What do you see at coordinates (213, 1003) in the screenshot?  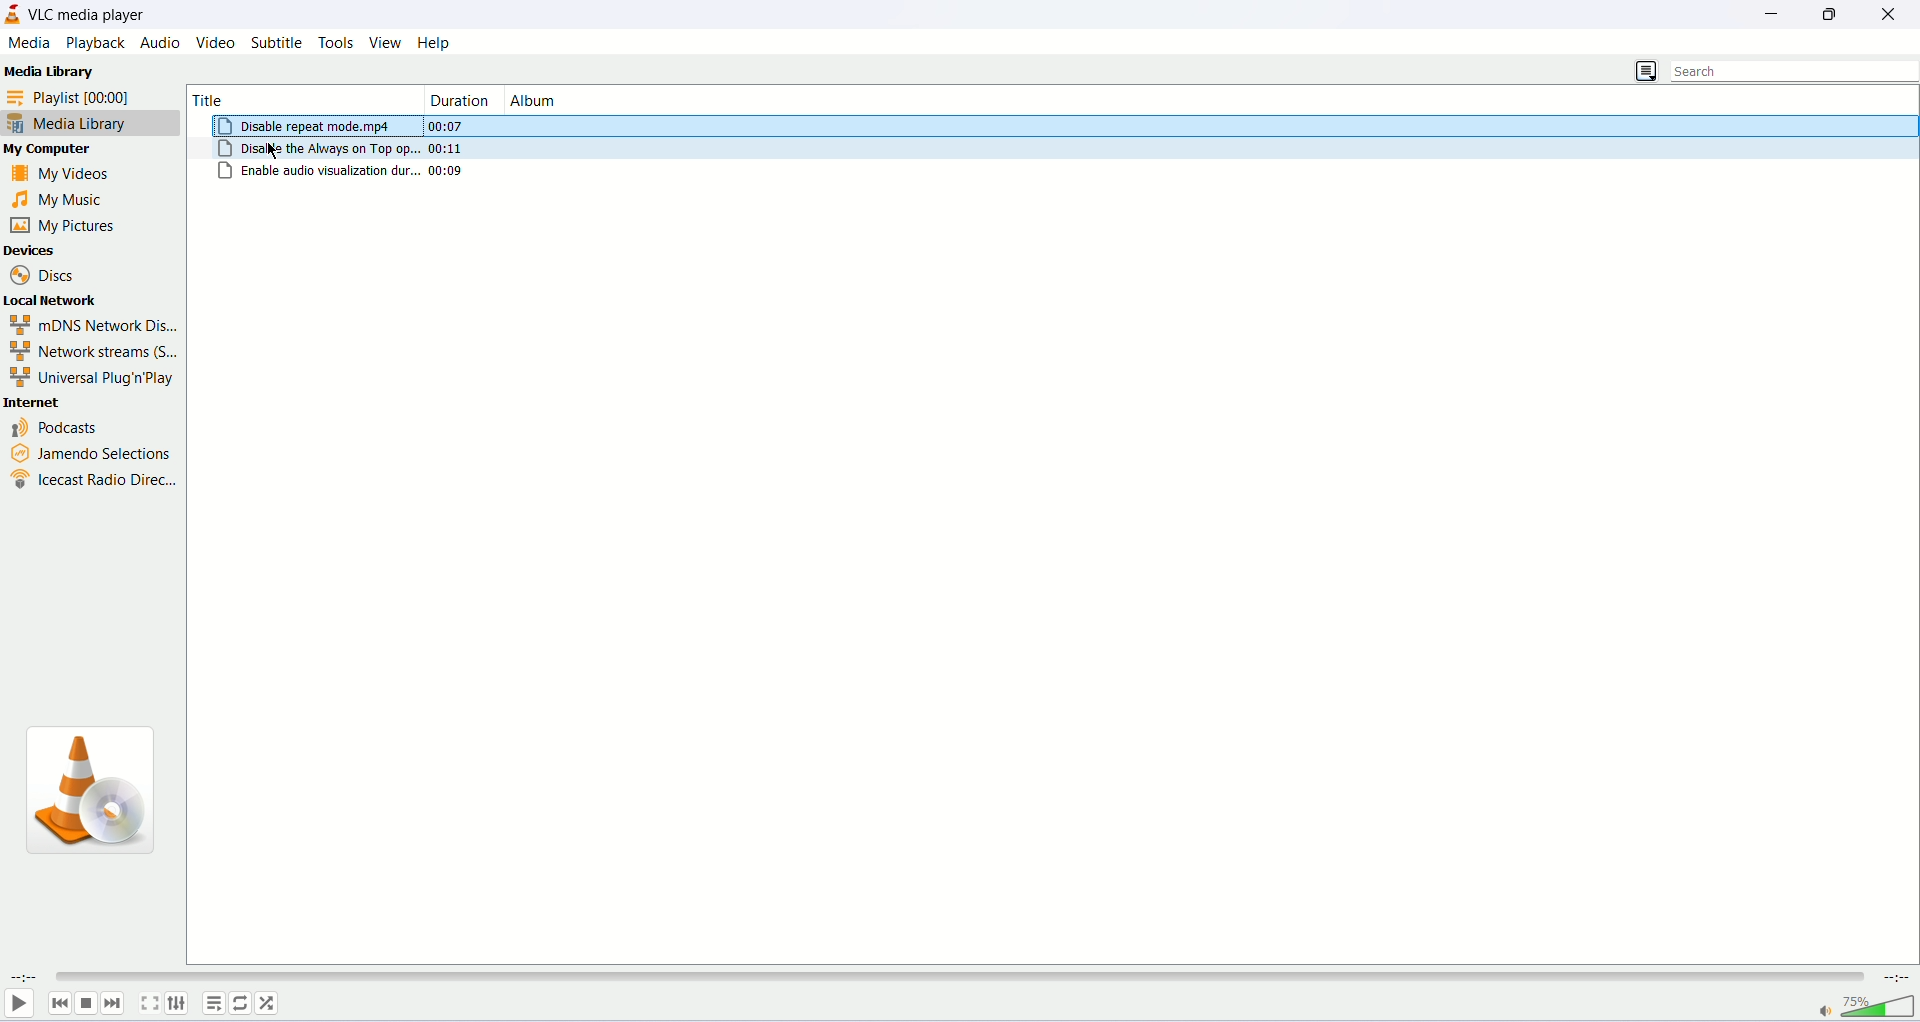 I see `playlist` at bounding box center [213, 1003].